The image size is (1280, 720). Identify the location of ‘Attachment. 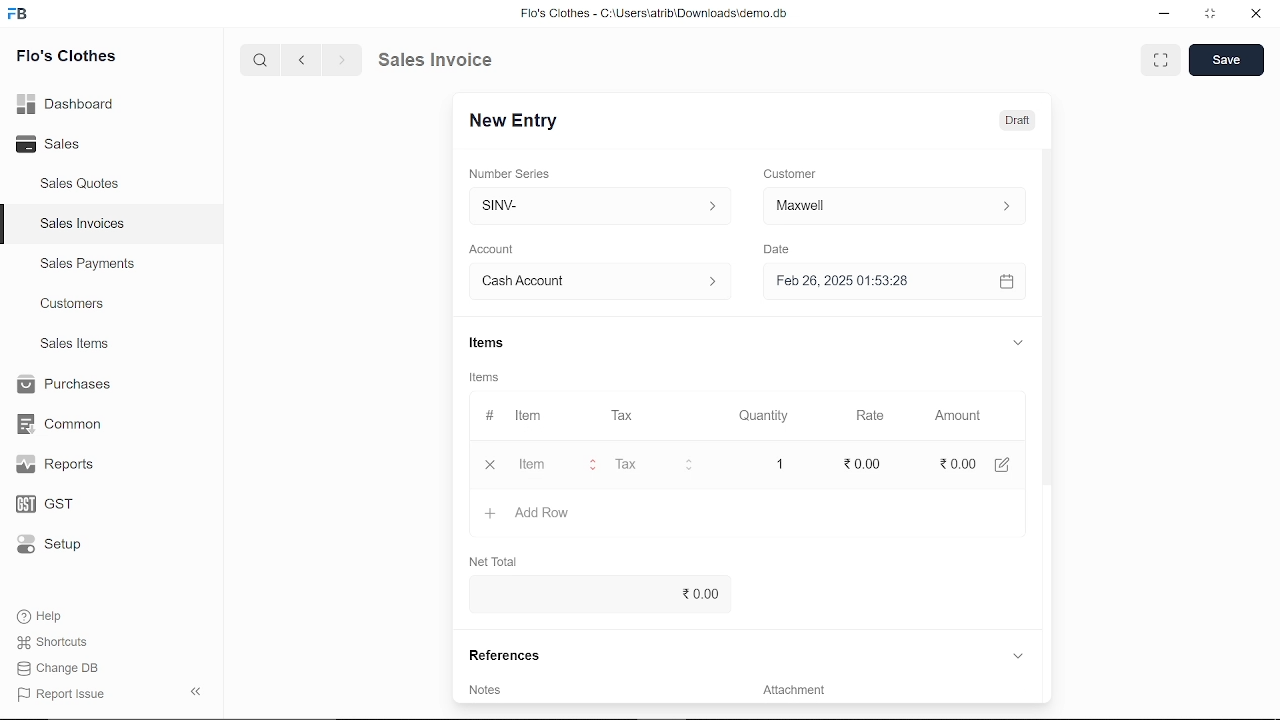
(790, 690).